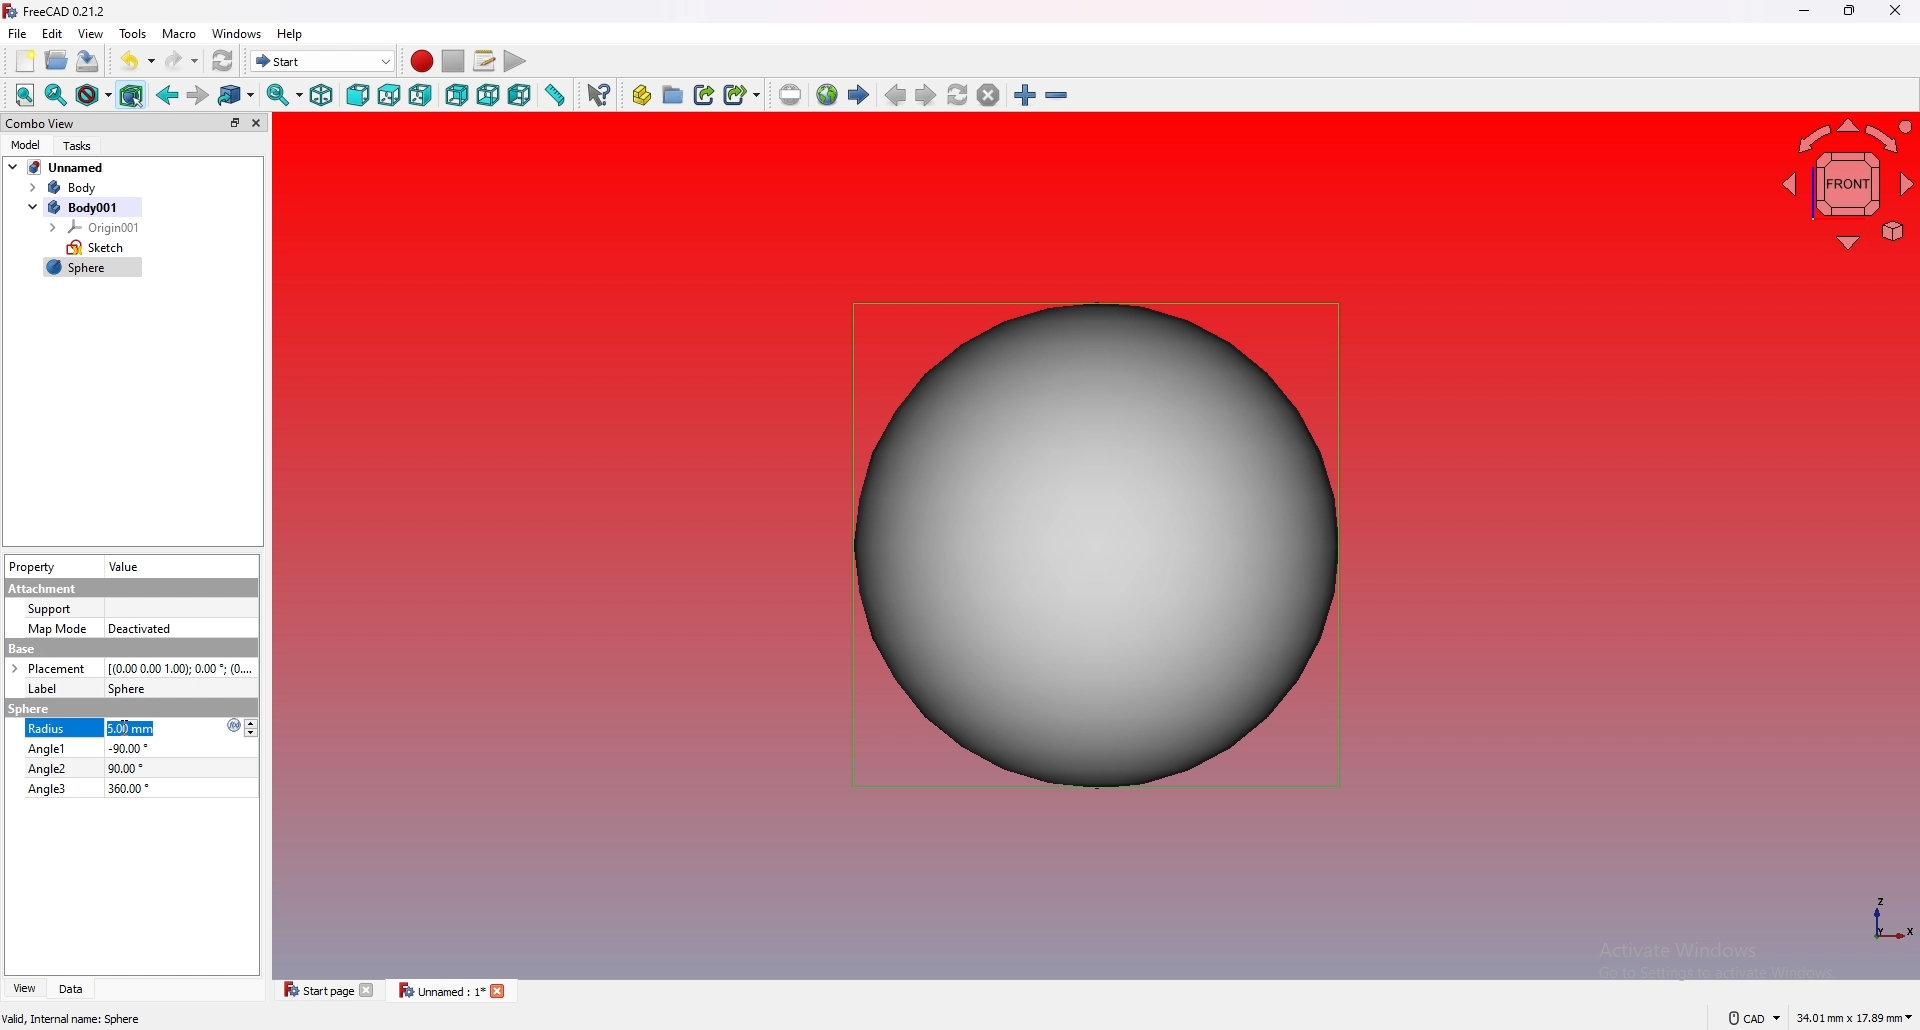 This screenshot has width=1920, height=1030. Describe the element at coordinates (957, 94) in the screenshot. I see `refresh webpage` at that location.